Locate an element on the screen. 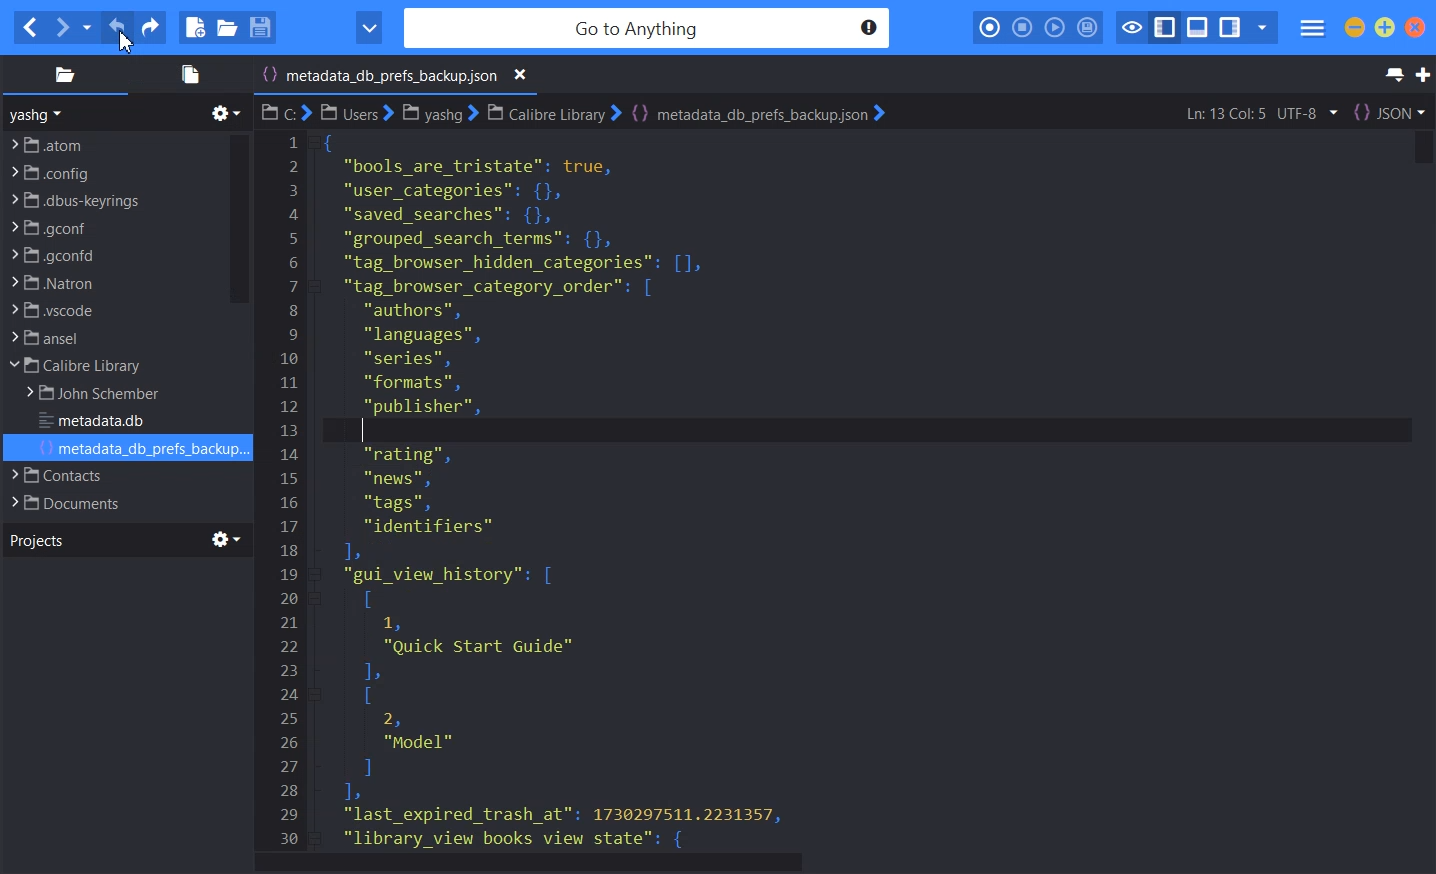 The width and height of the screenshot is (1436, 874). File is located at coordinates (111, 310).